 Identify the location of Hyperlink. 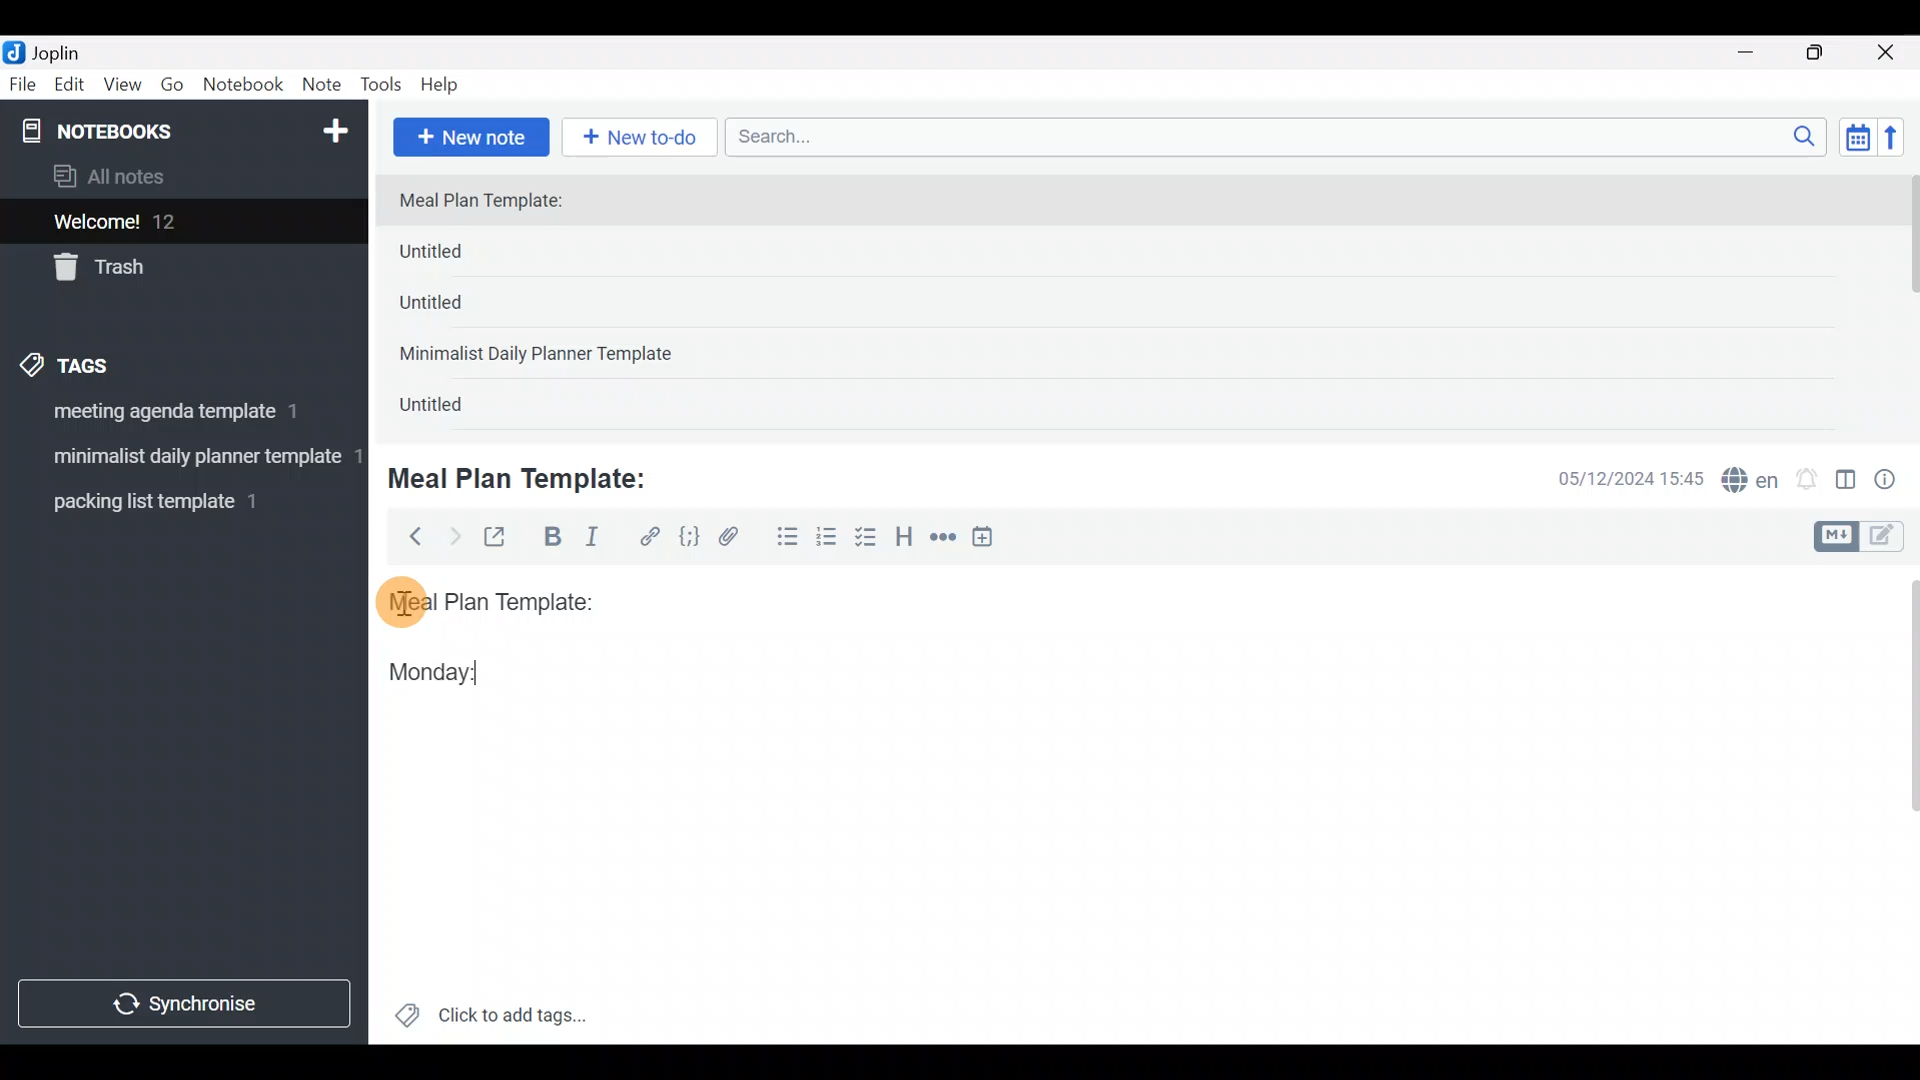
(650, 537).